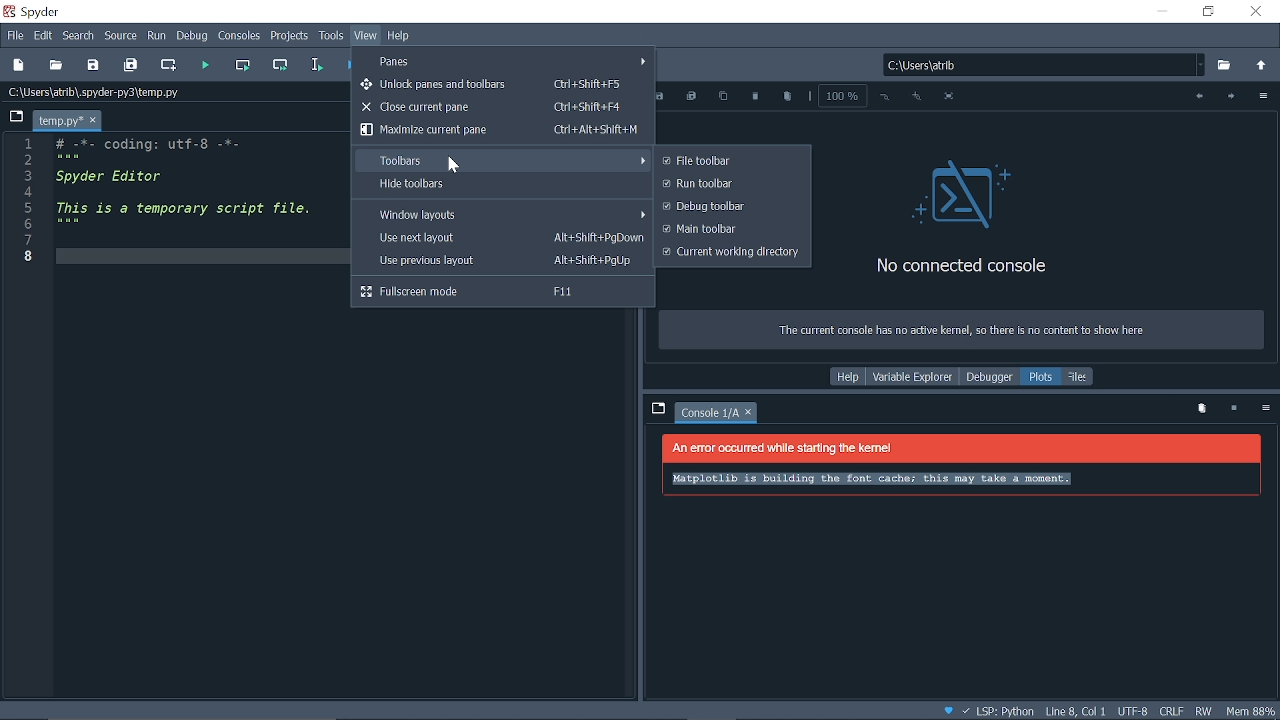 Image resolution: width=1280 pixels, height=720 pixels. I want to click on Cursor position, so click(1075, 712).